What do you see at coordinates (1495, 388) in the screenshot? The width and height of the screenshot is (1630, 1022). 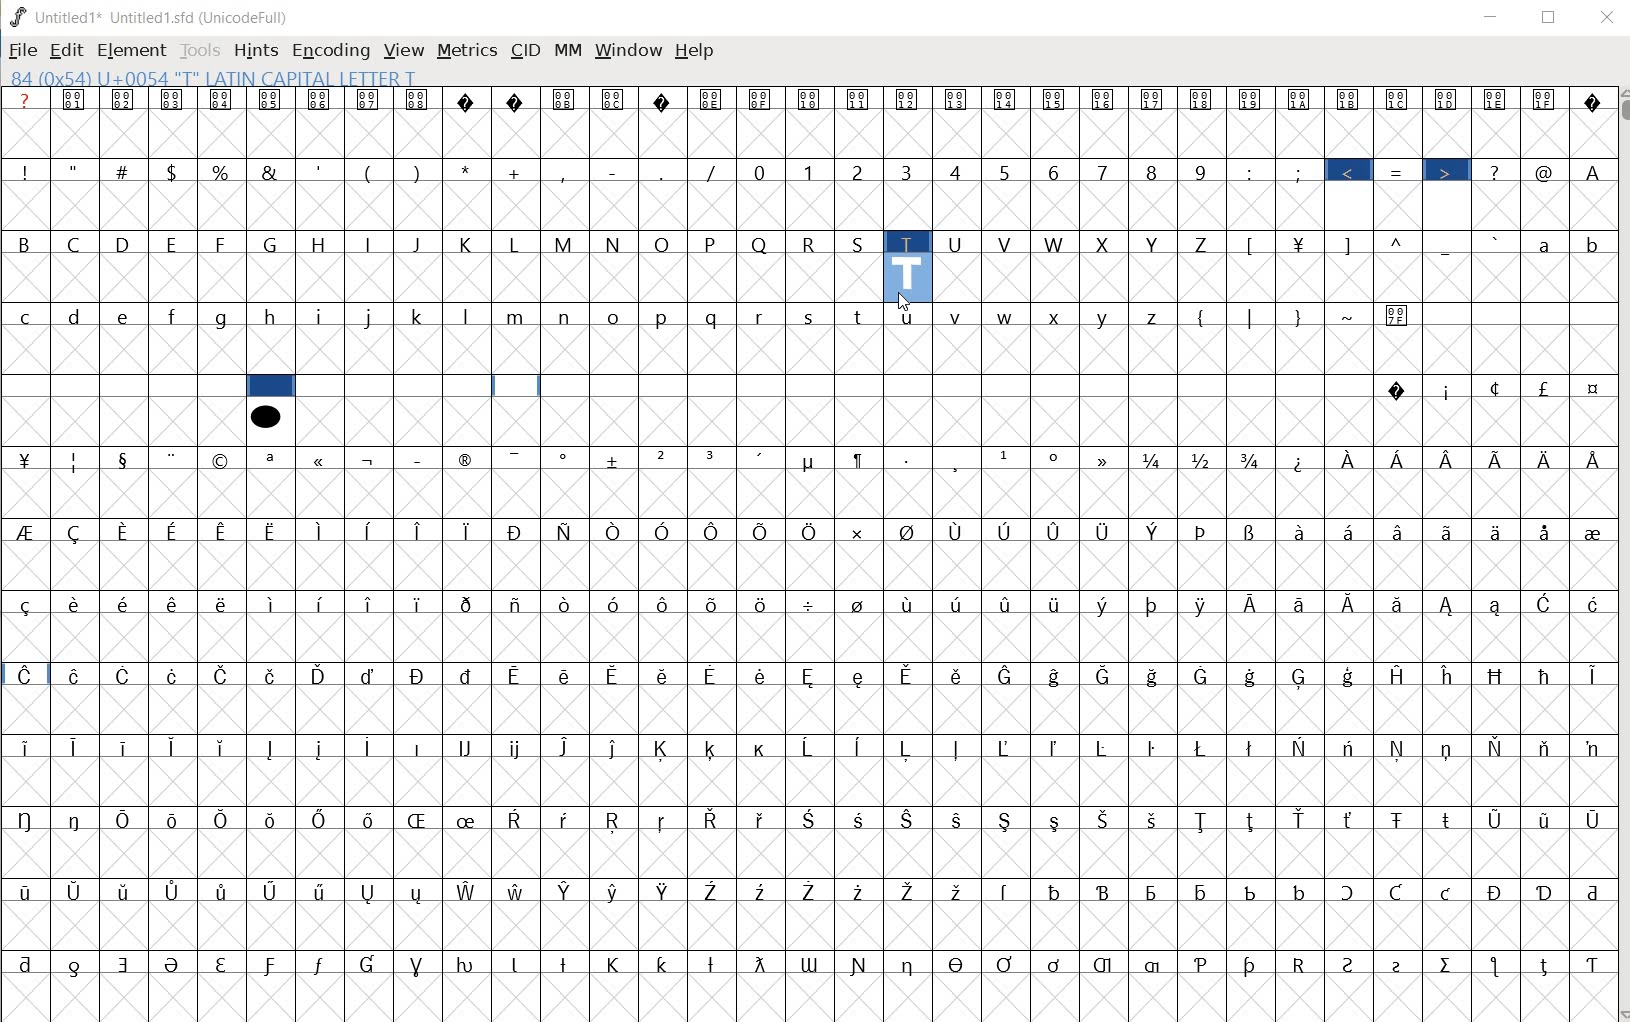 I see `Symbol` at bounding box center [1495, 388].